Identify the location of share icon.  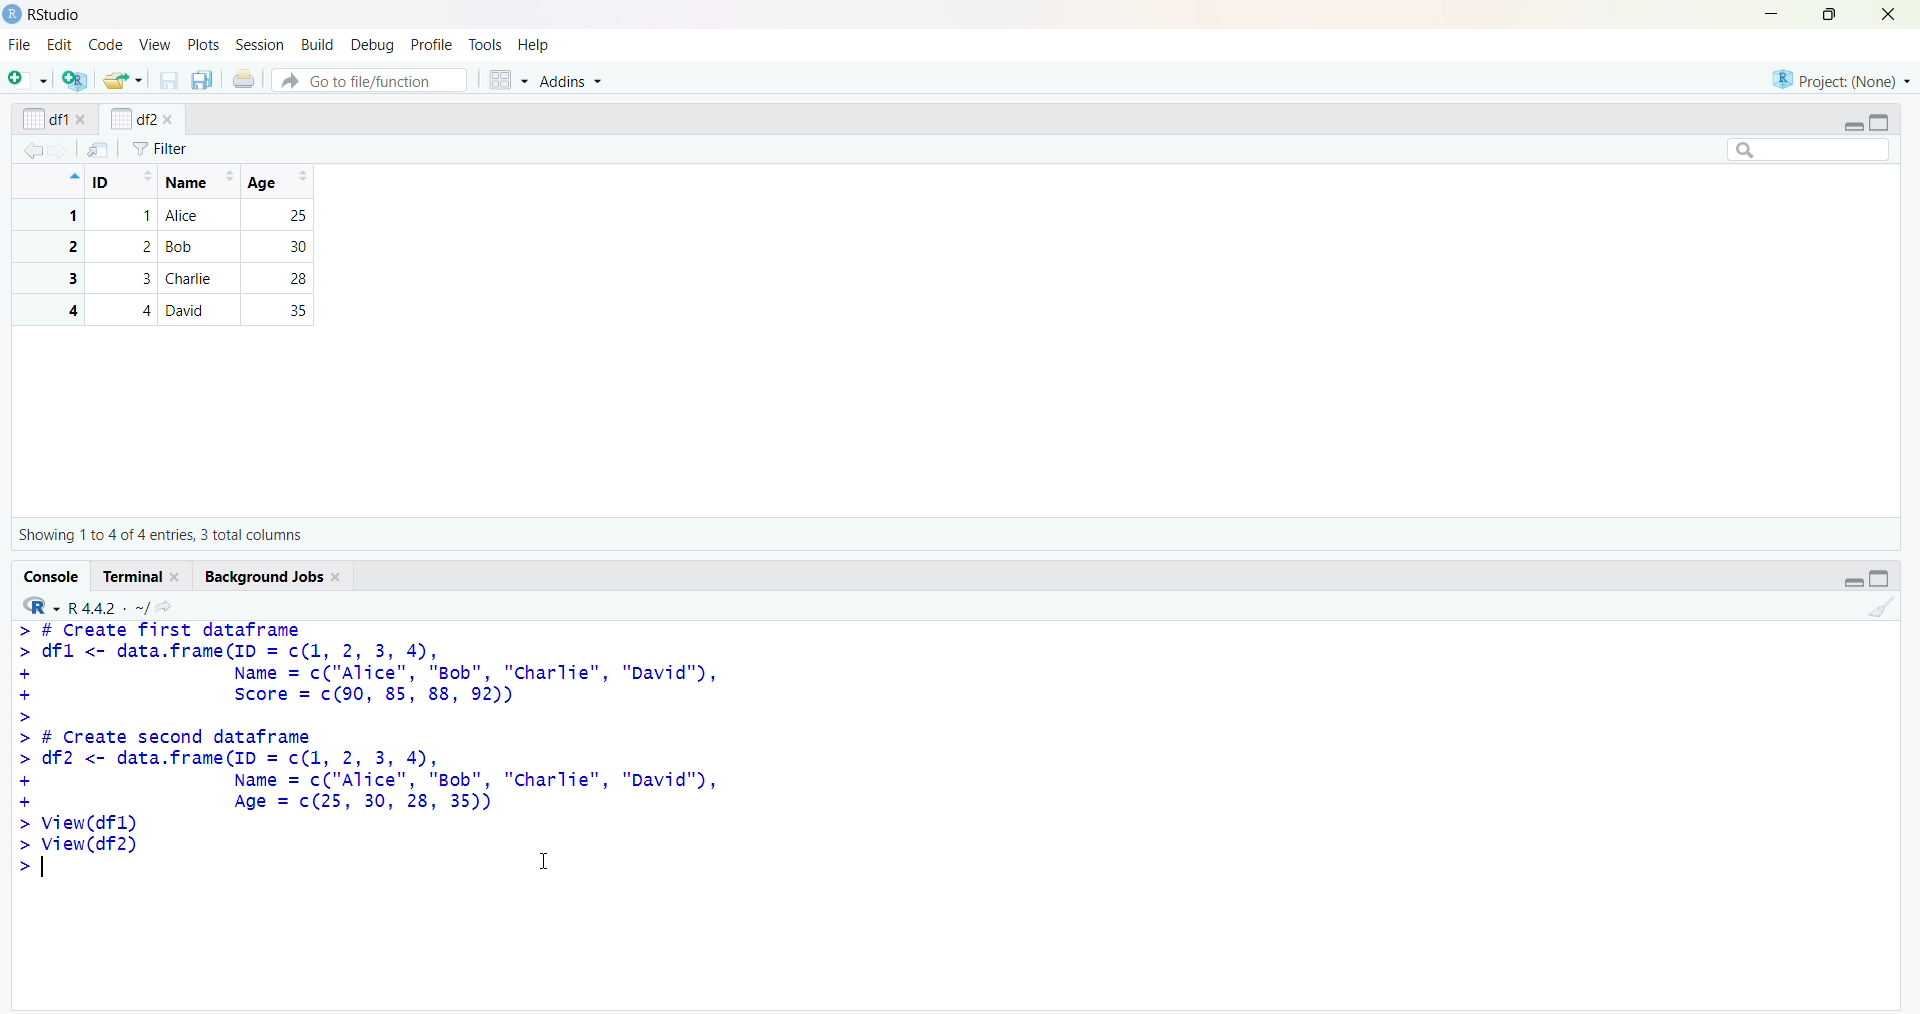
(165, 607).